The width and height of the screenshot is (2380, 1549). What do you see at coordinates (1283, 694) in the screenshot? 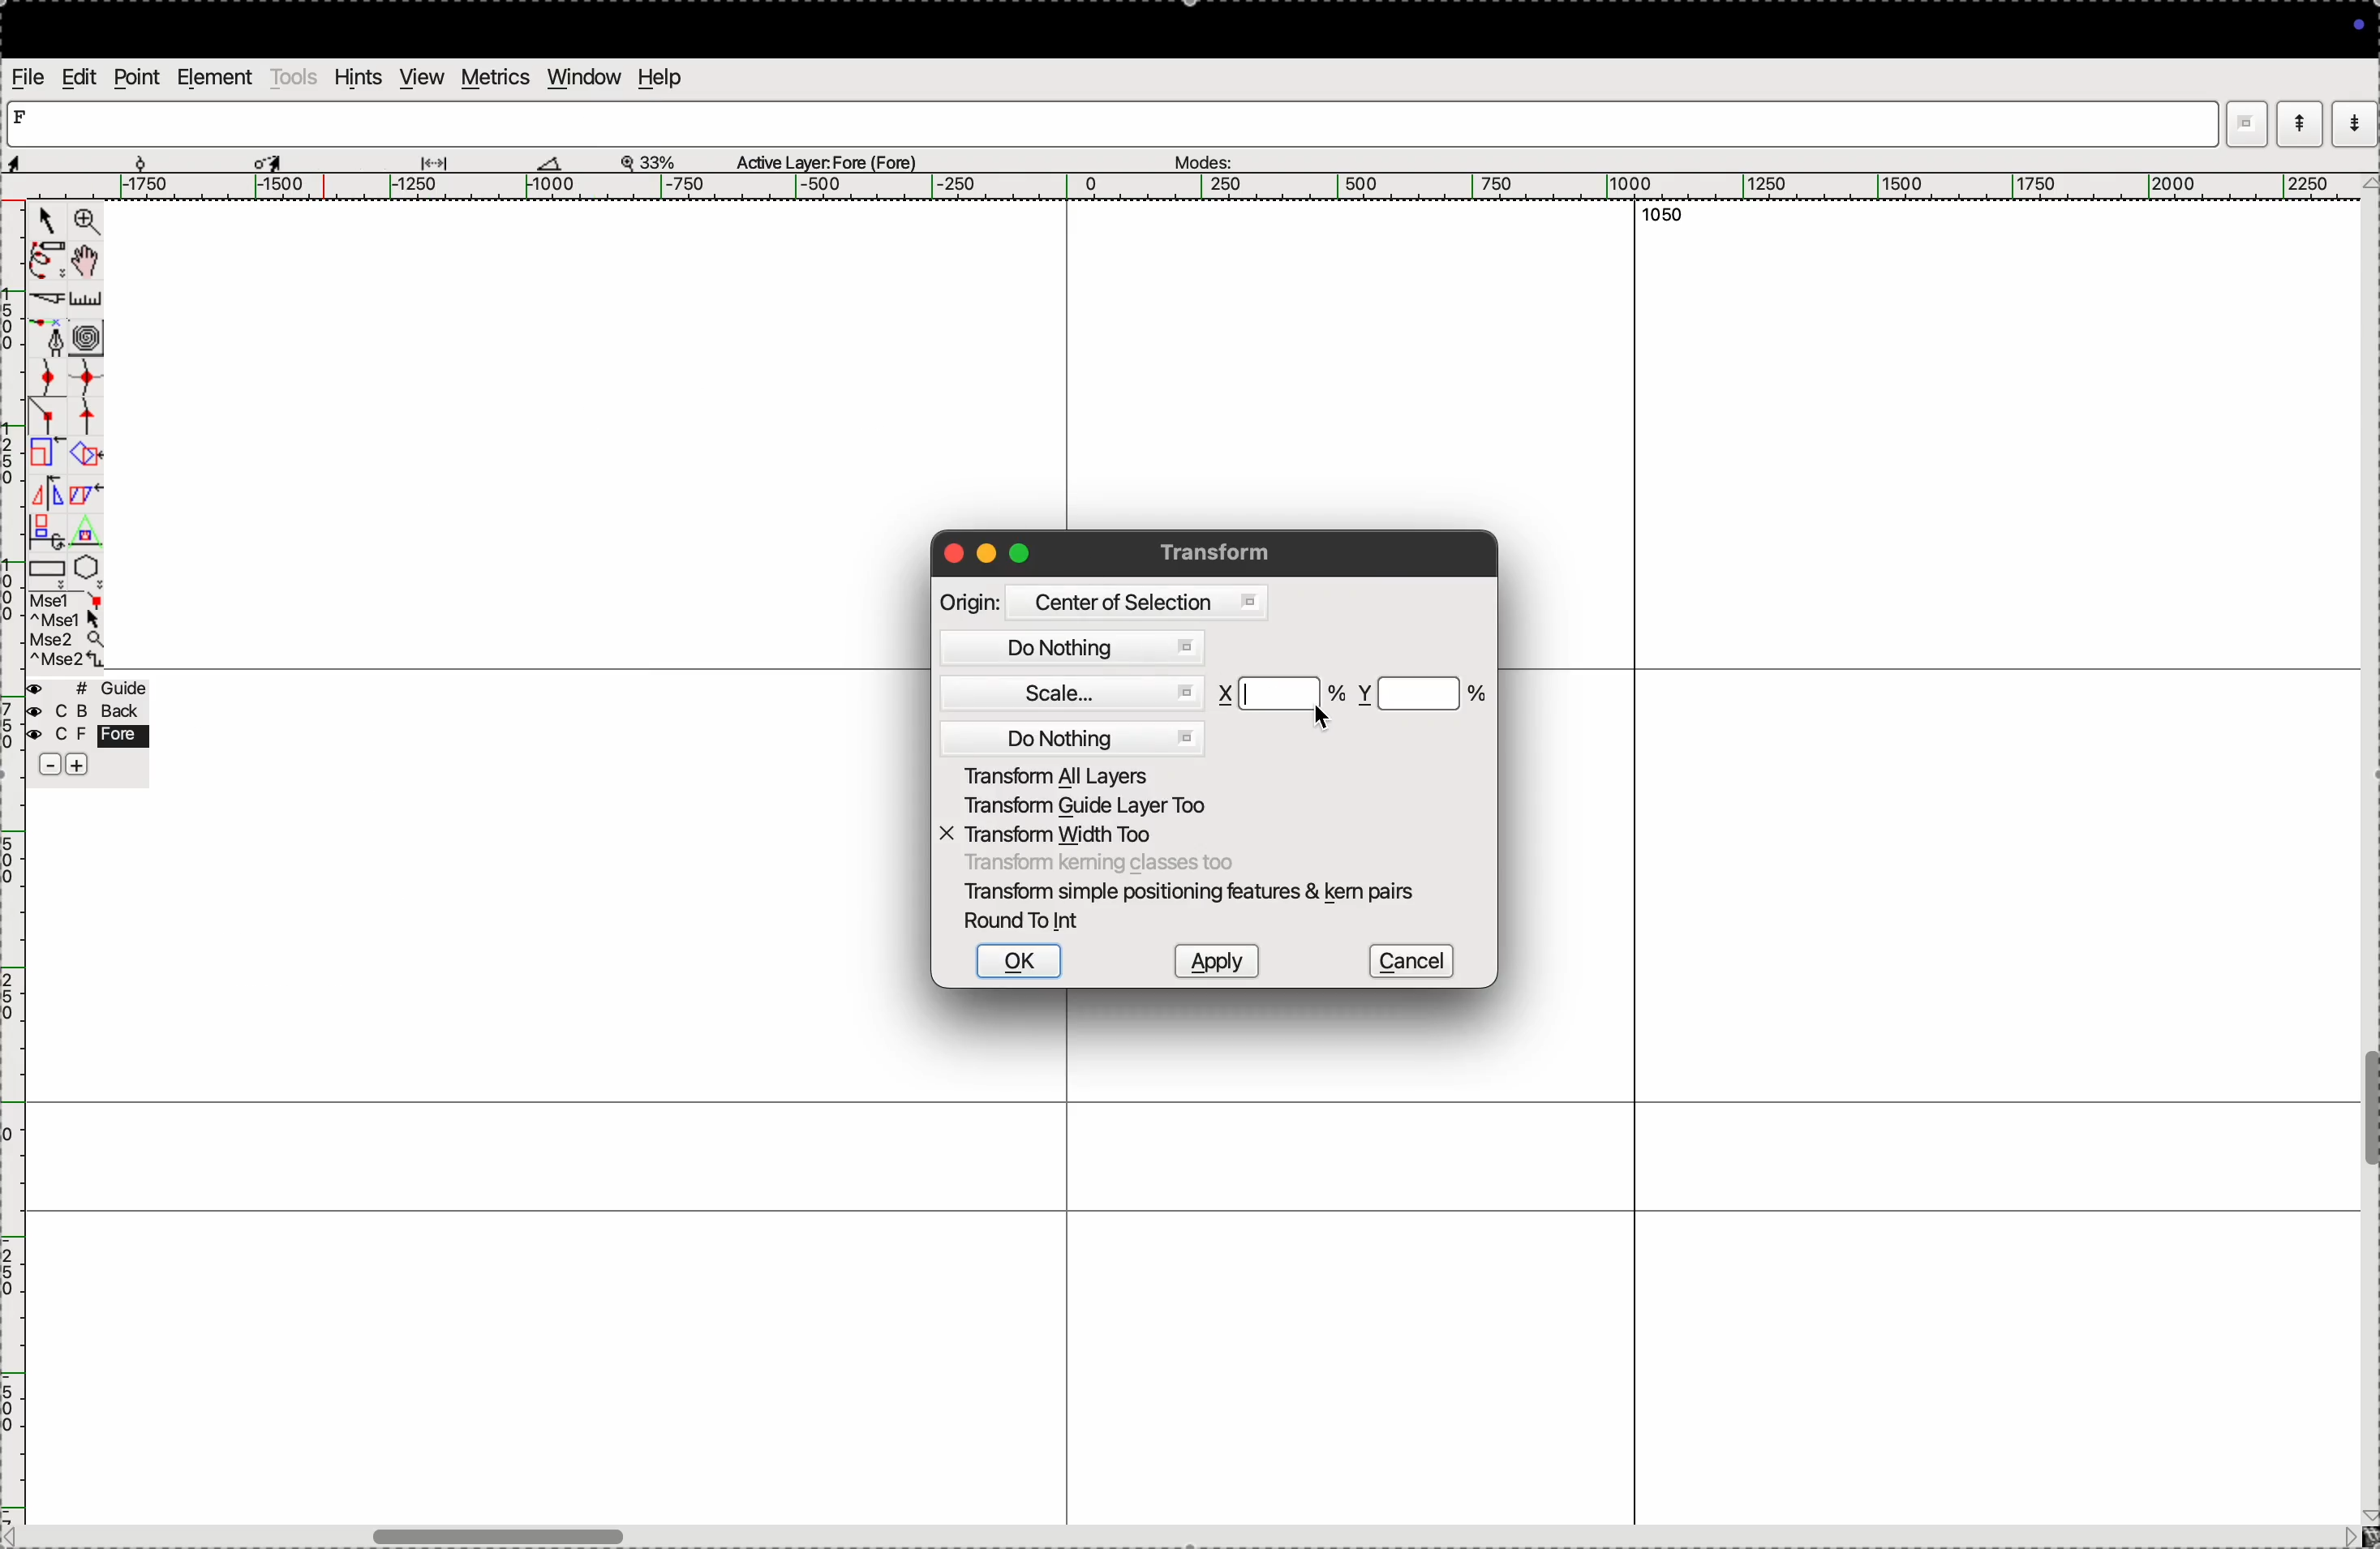
I see `text box for x scale %` at bounding box center [1283, 694].